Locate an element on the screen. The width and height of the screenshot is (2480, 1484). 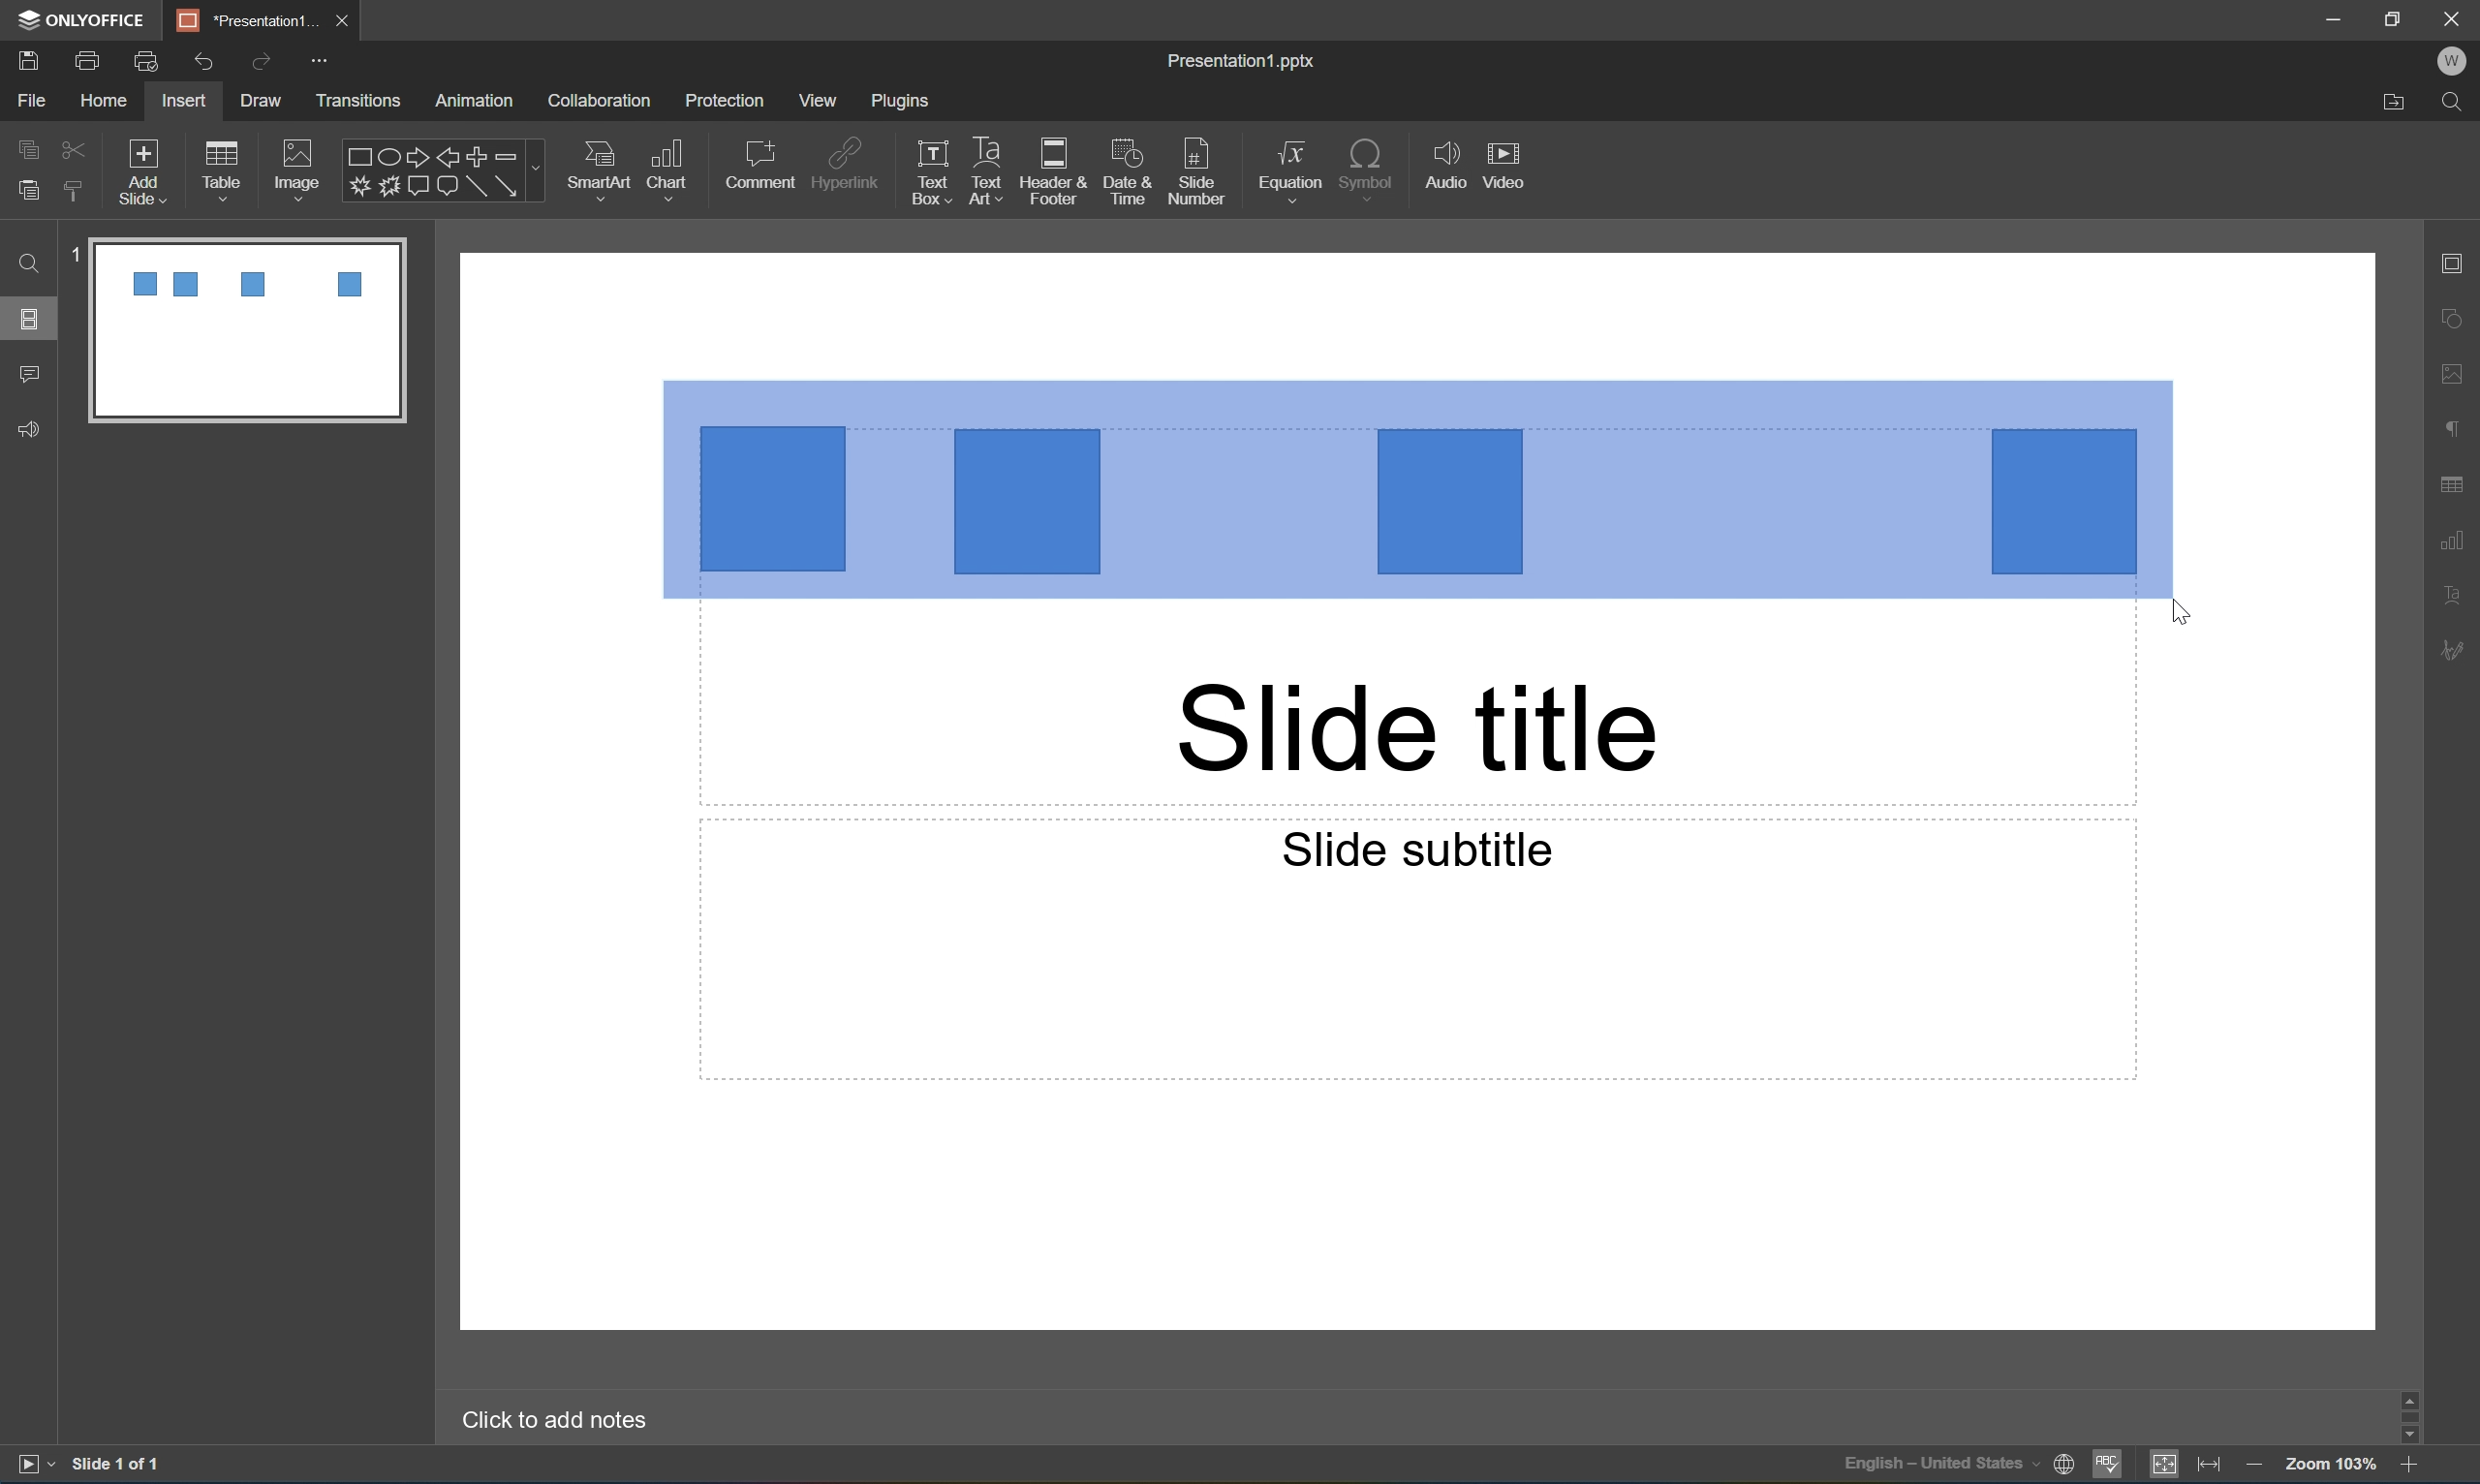
audio is located at coordinates (1442, 169).